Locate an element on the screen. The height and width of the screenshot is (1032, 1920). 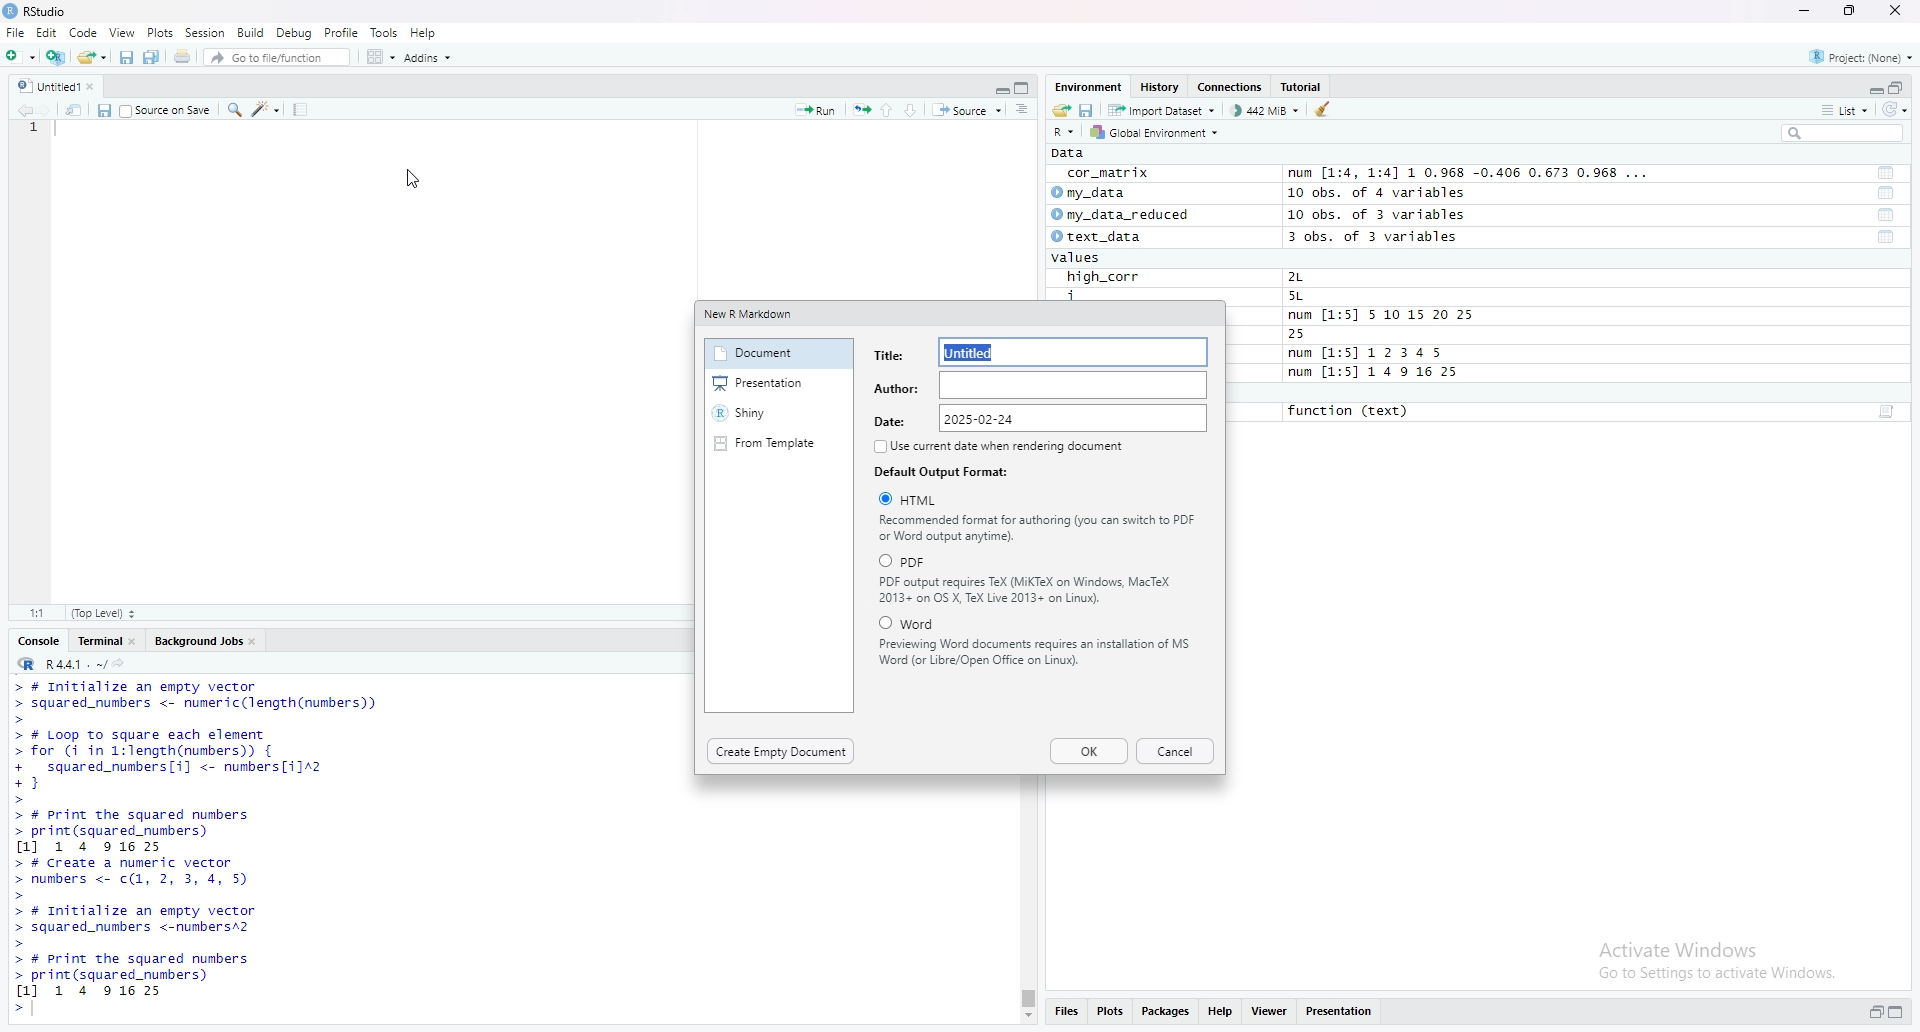
Data is located at coordinates (1065, 153).